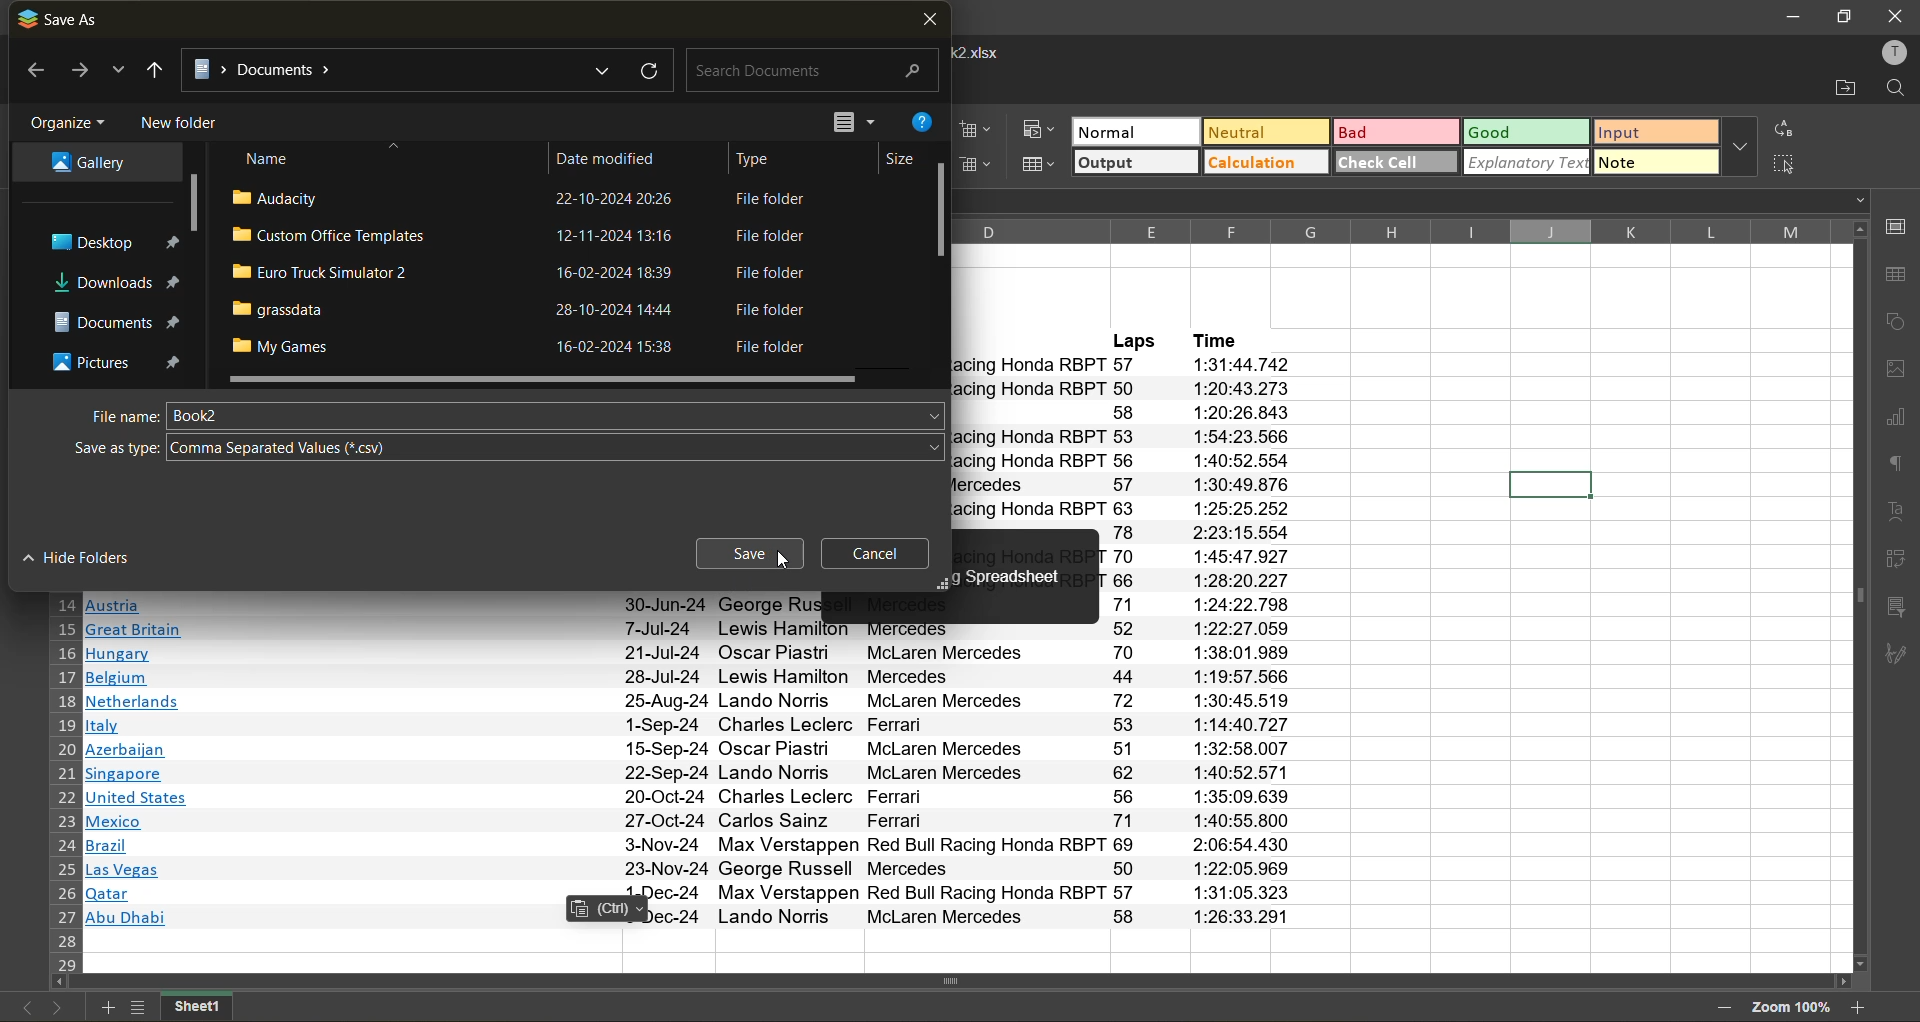 This screenshot has height=1022, width=1920. Describe the element at coordinates (1723, 1010) in the screenshot. I see `zoom out` at that location.